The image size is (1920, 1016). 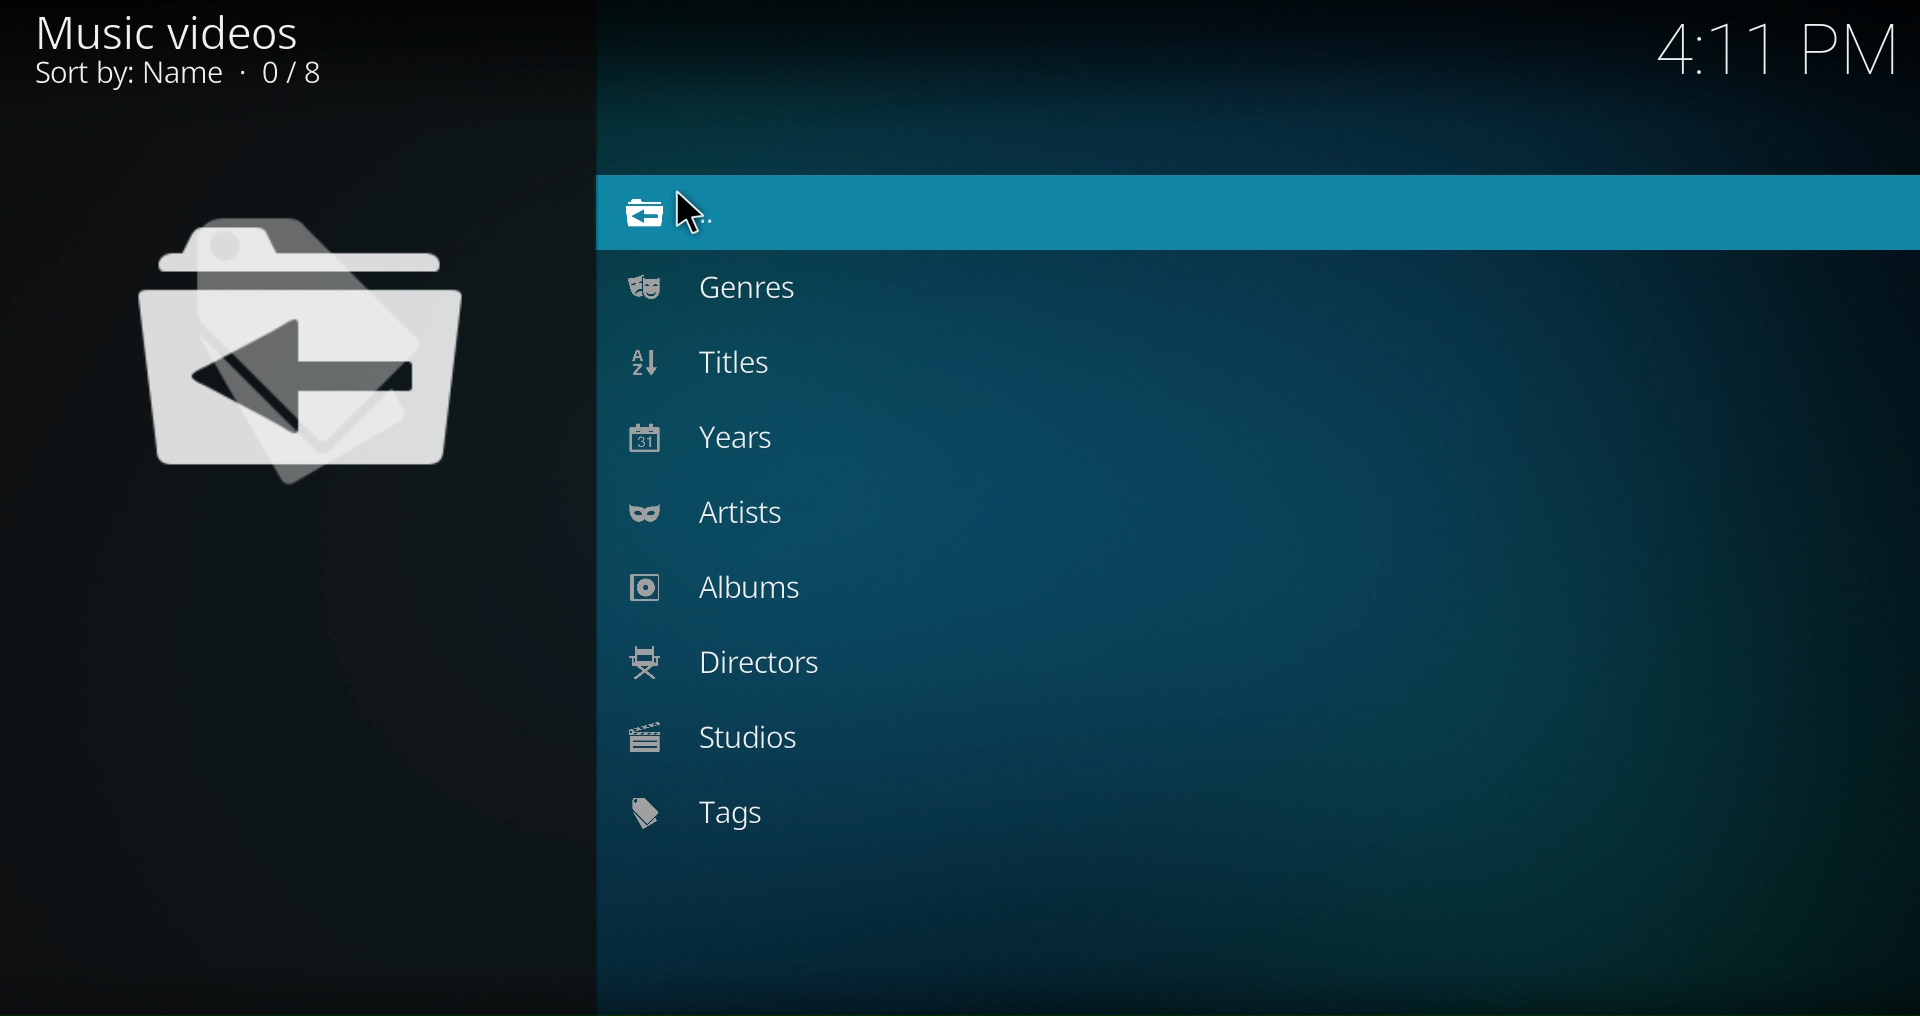 I want to click on 4:11 PM, so click(x=1778, y=52).